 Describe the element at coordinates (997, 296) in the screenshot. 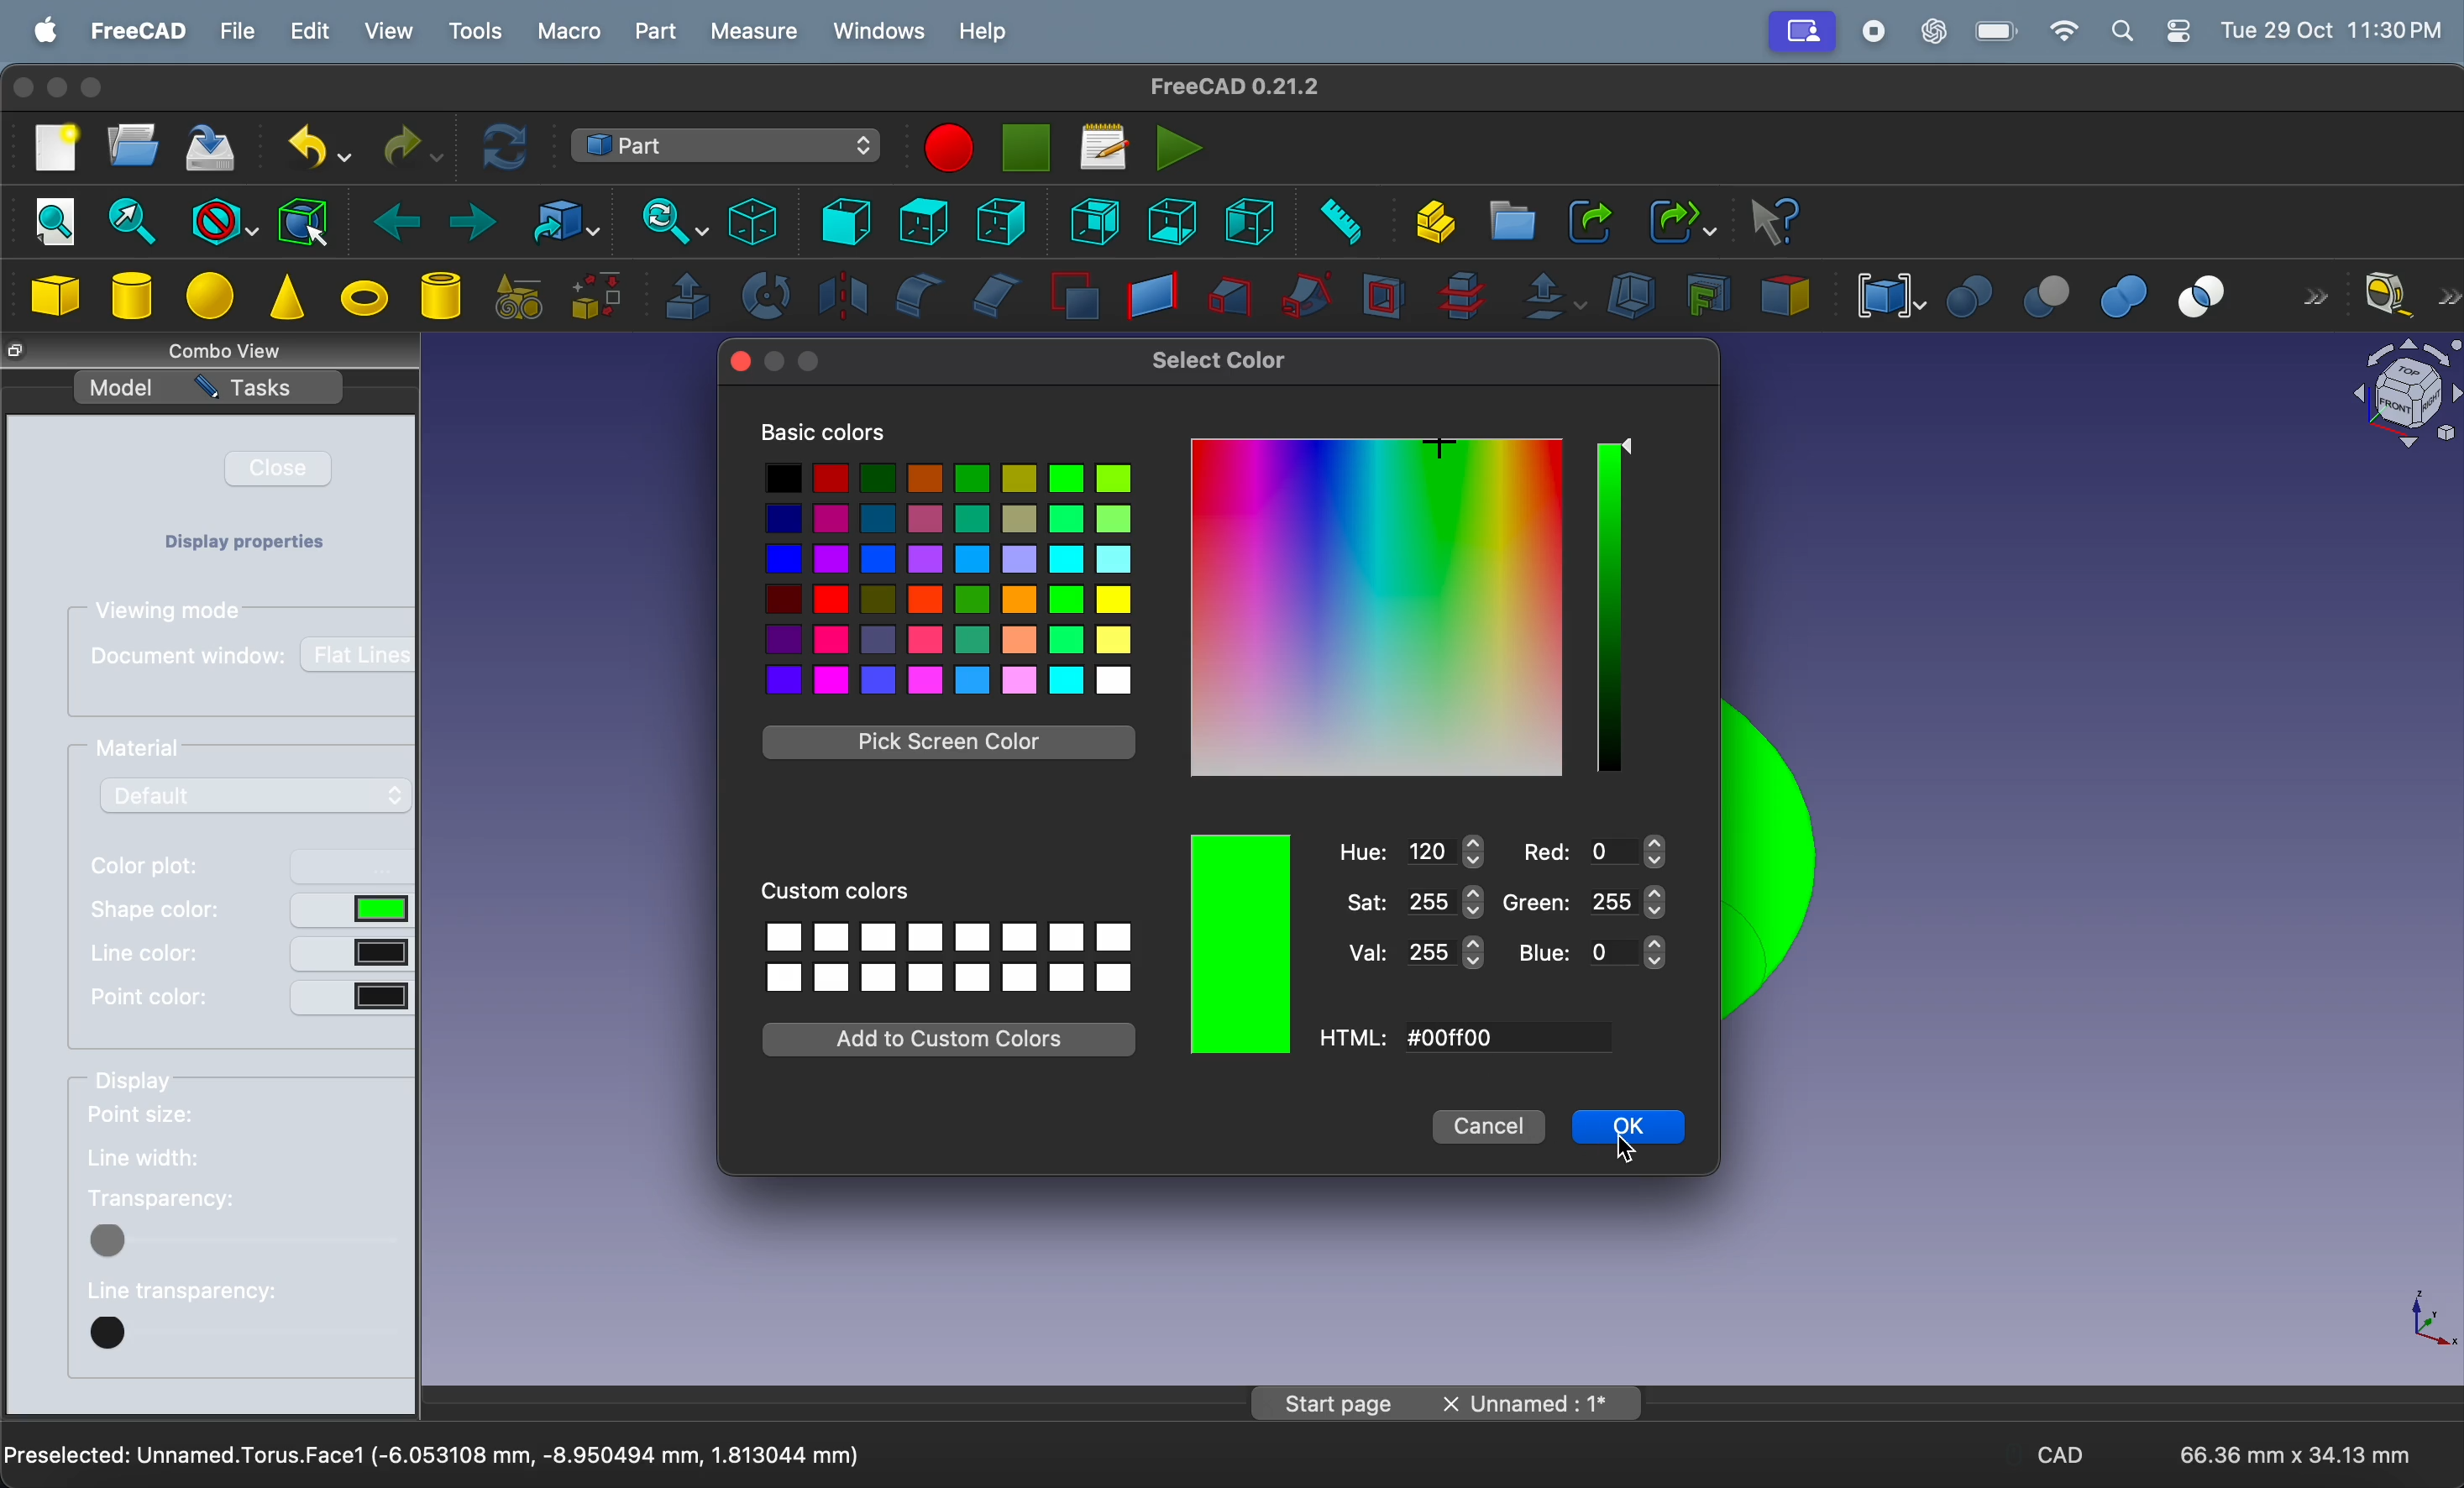

I see `chamfer` at that location.